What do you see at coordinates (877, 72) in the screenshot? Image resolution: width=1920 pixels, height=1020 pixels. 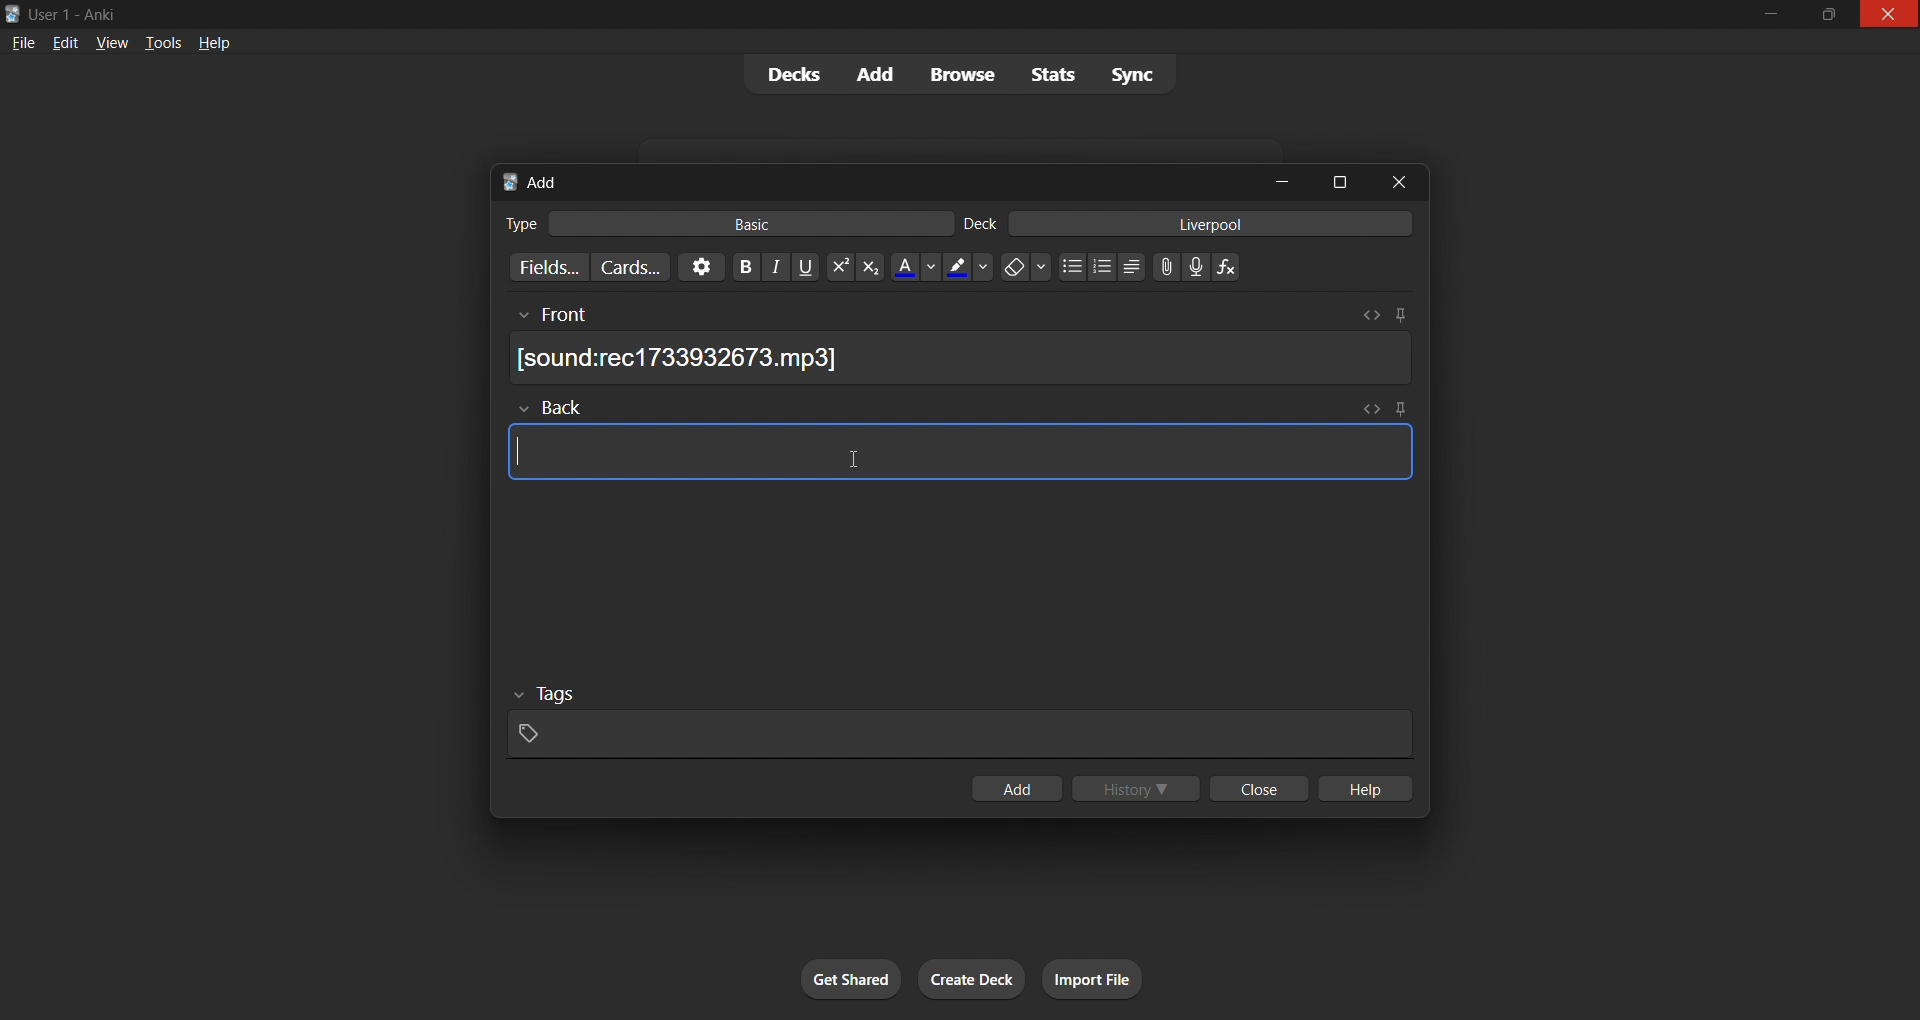 I see `add` at bounding box center [877, 72].